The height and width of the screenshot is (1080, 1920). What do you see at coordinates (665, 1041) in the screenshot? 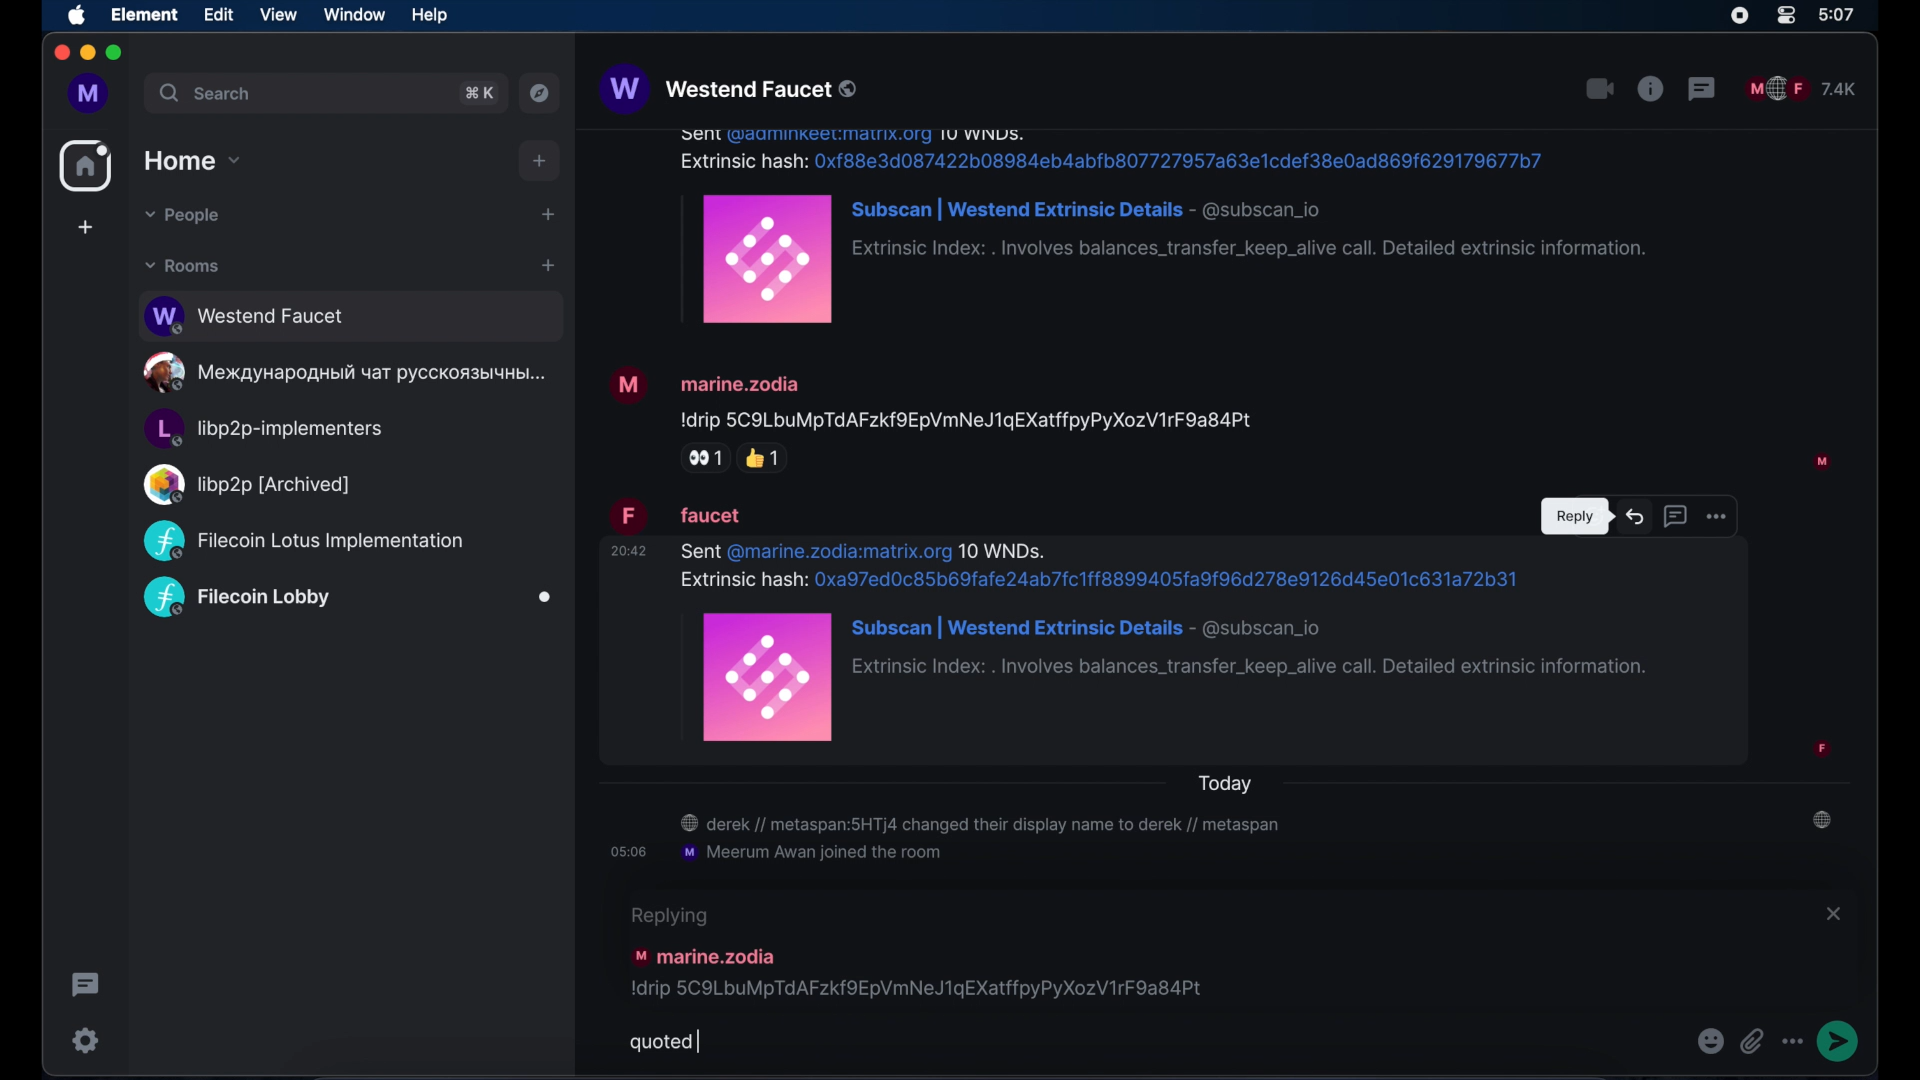
I see `quoted` at bounding box center [665, 1041].